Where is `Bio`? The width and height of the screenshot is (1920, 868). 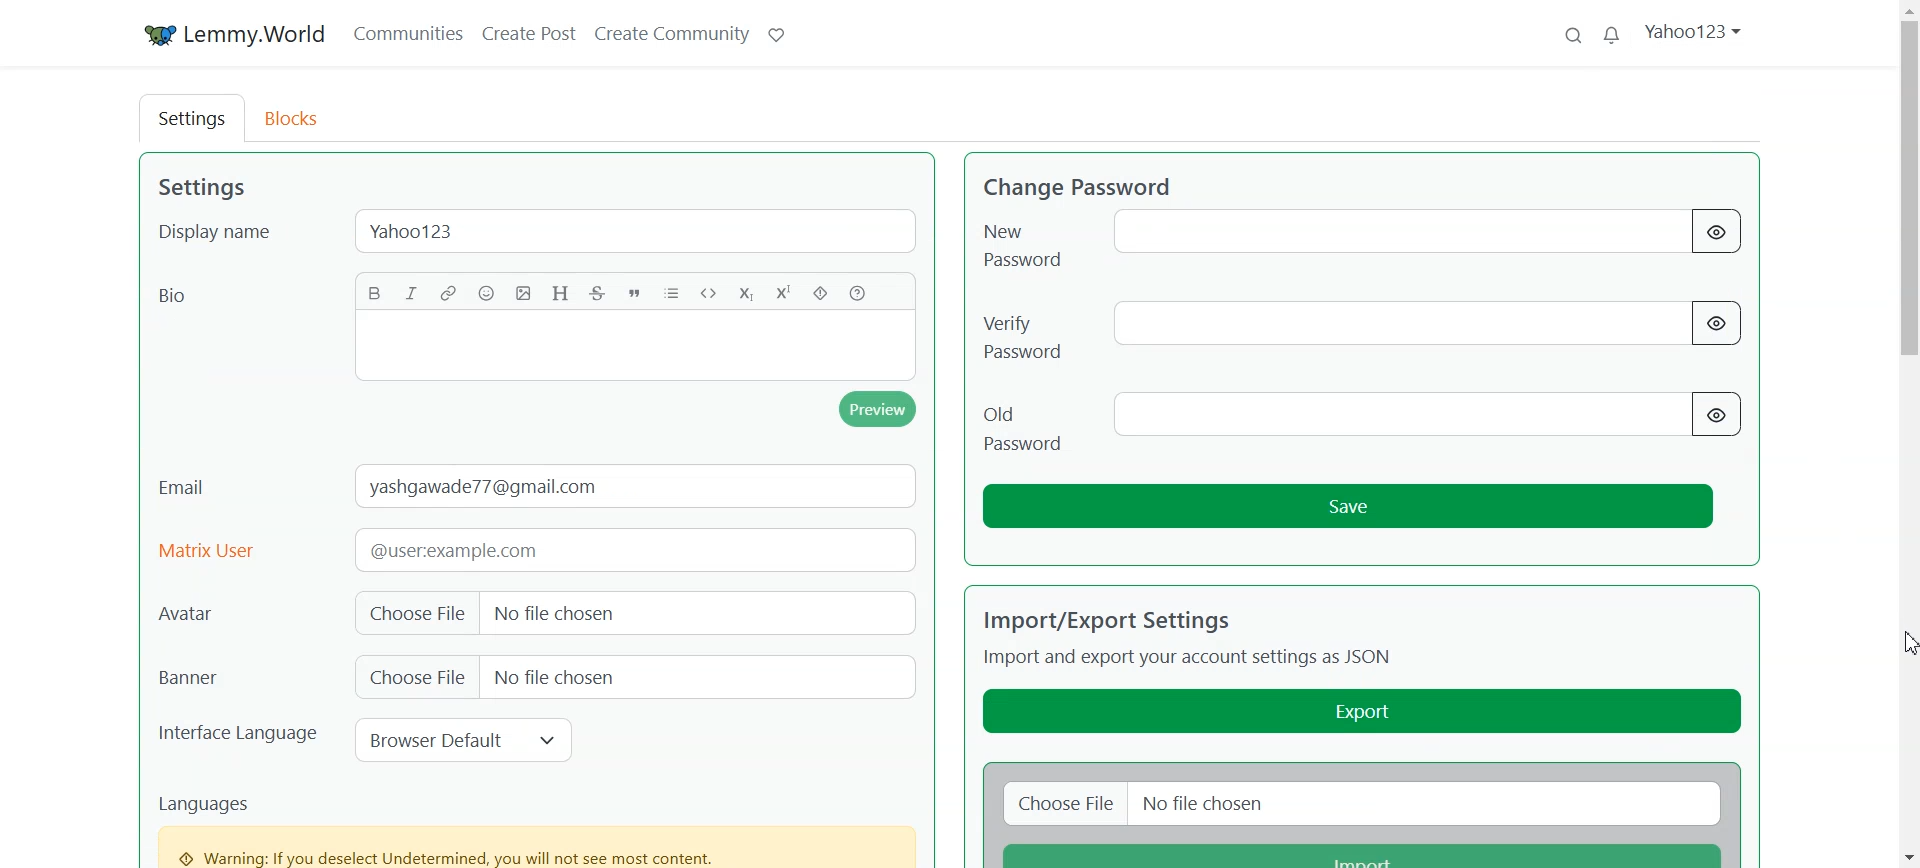 Bio is located at coordinates (183, 297).